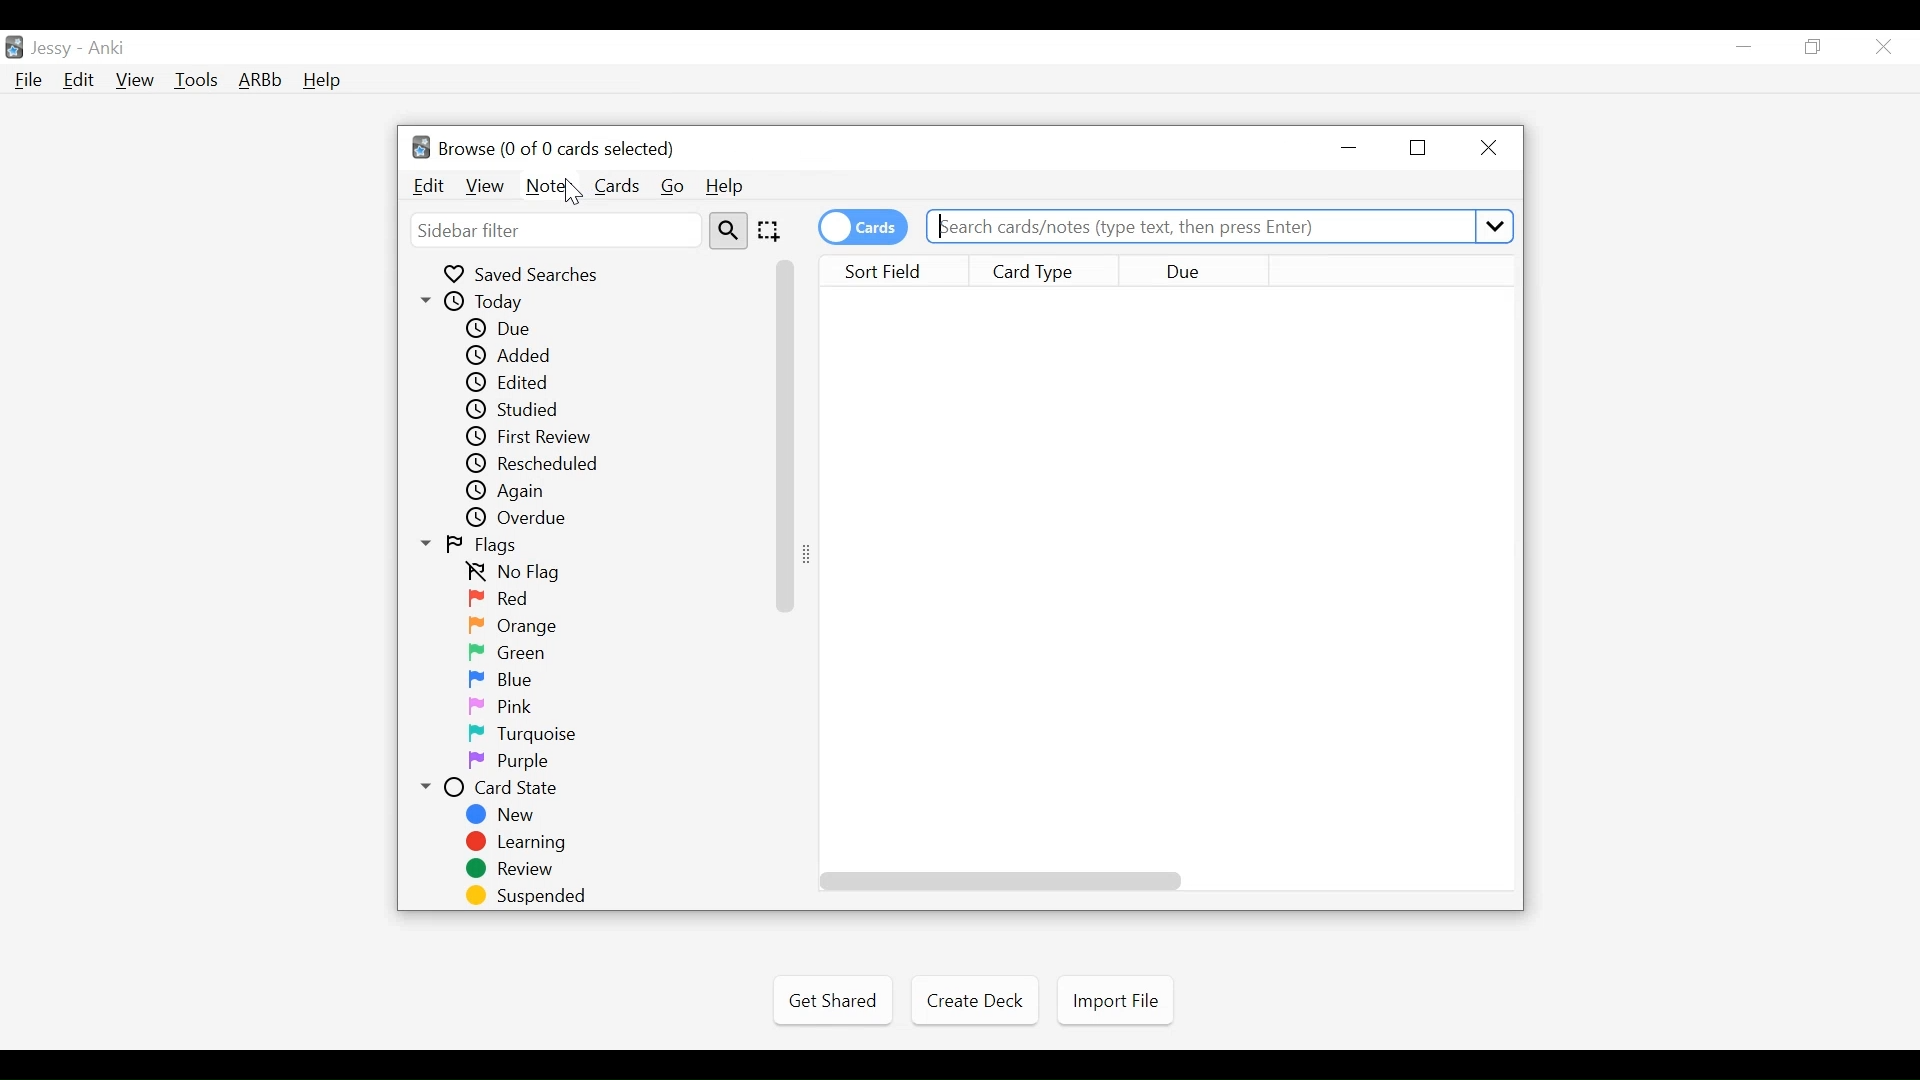 Image resolution: width=1920 pixels, height=1080 pixels. I want to click on Flags, so click(473, 545).